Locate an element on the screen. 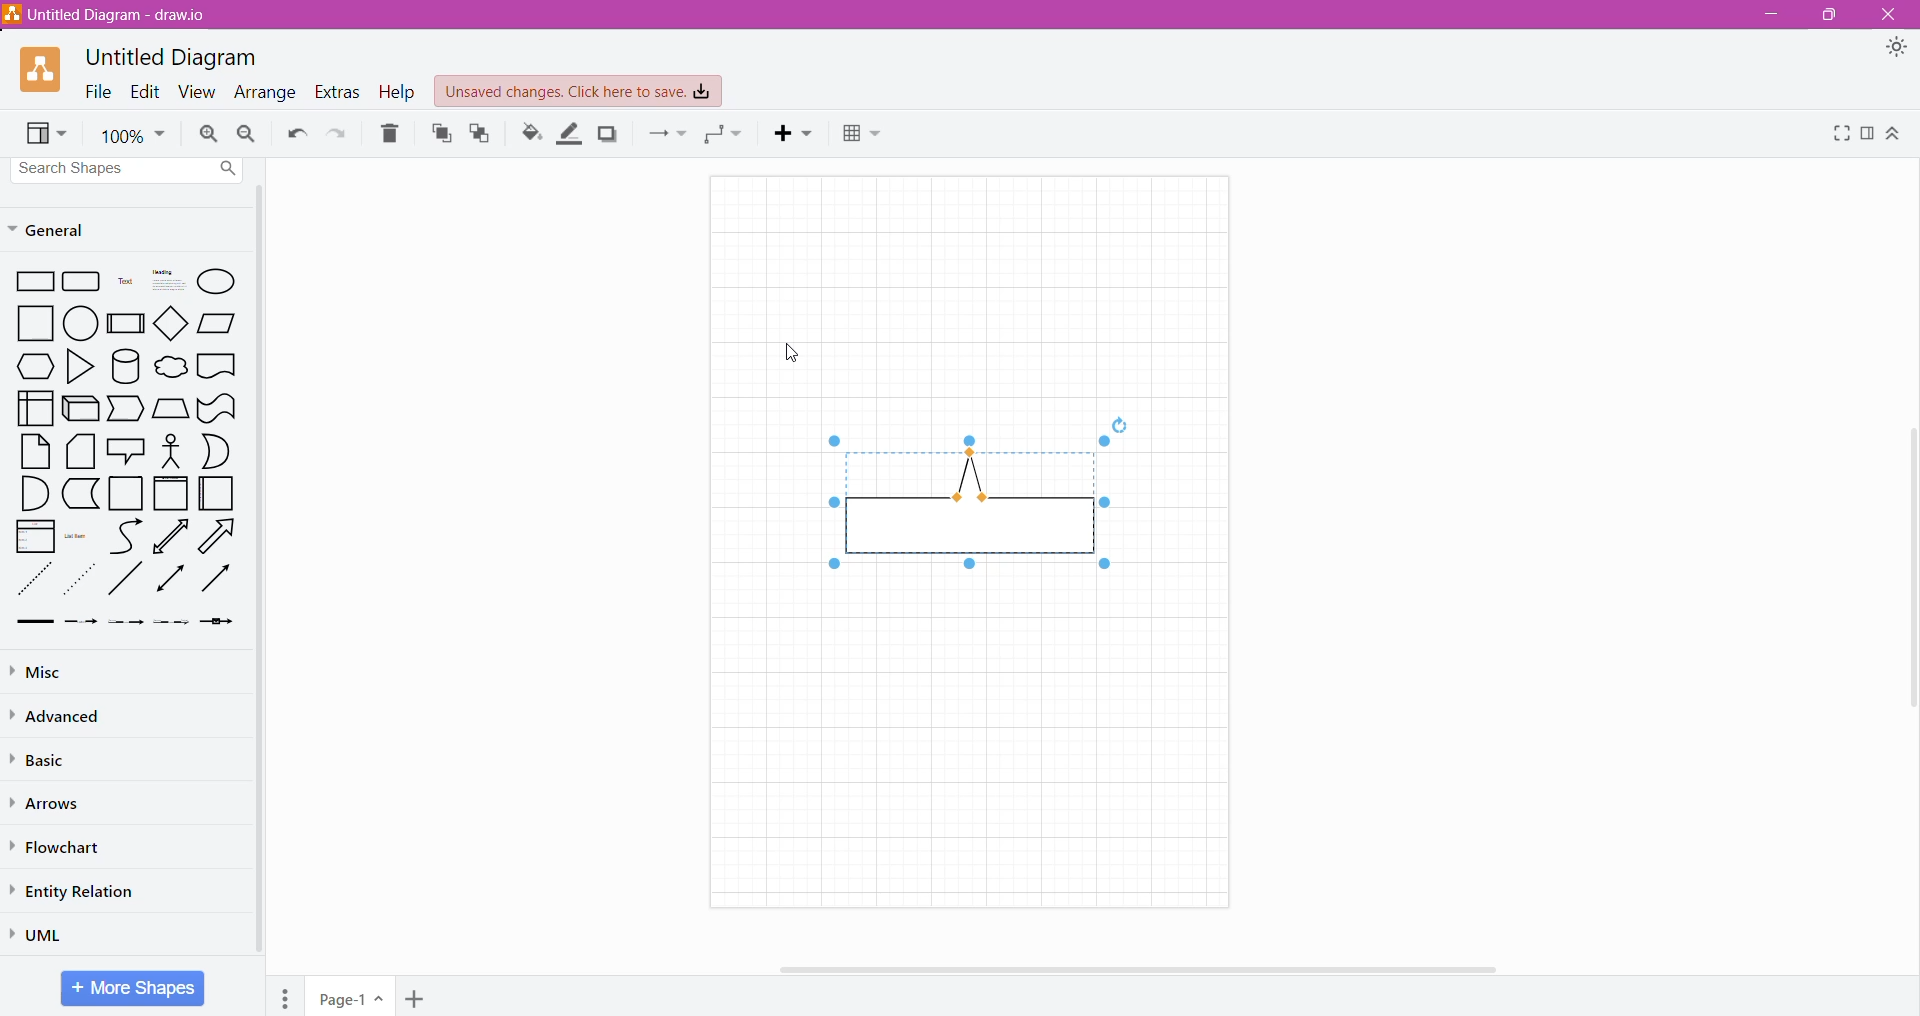  View is located at coordinates (198, 91).